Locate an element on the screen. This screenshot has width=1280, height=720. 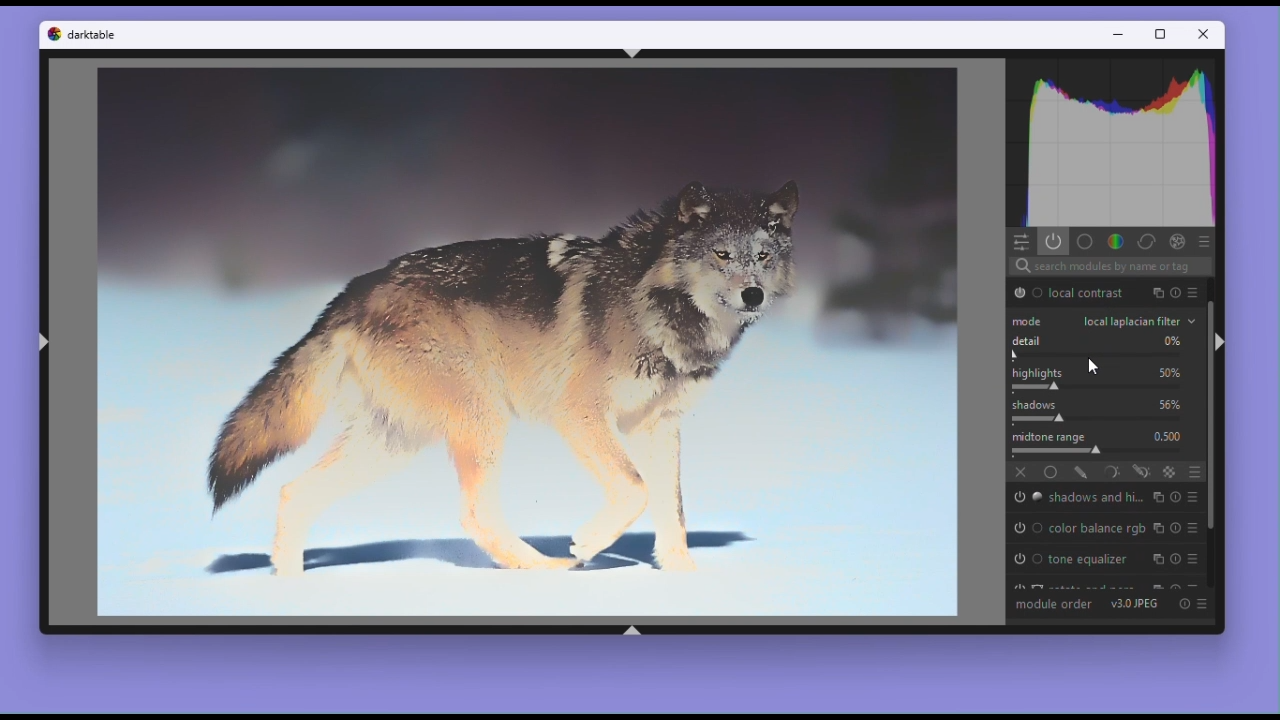
Midtone range is located at coordinates (1107, 443).